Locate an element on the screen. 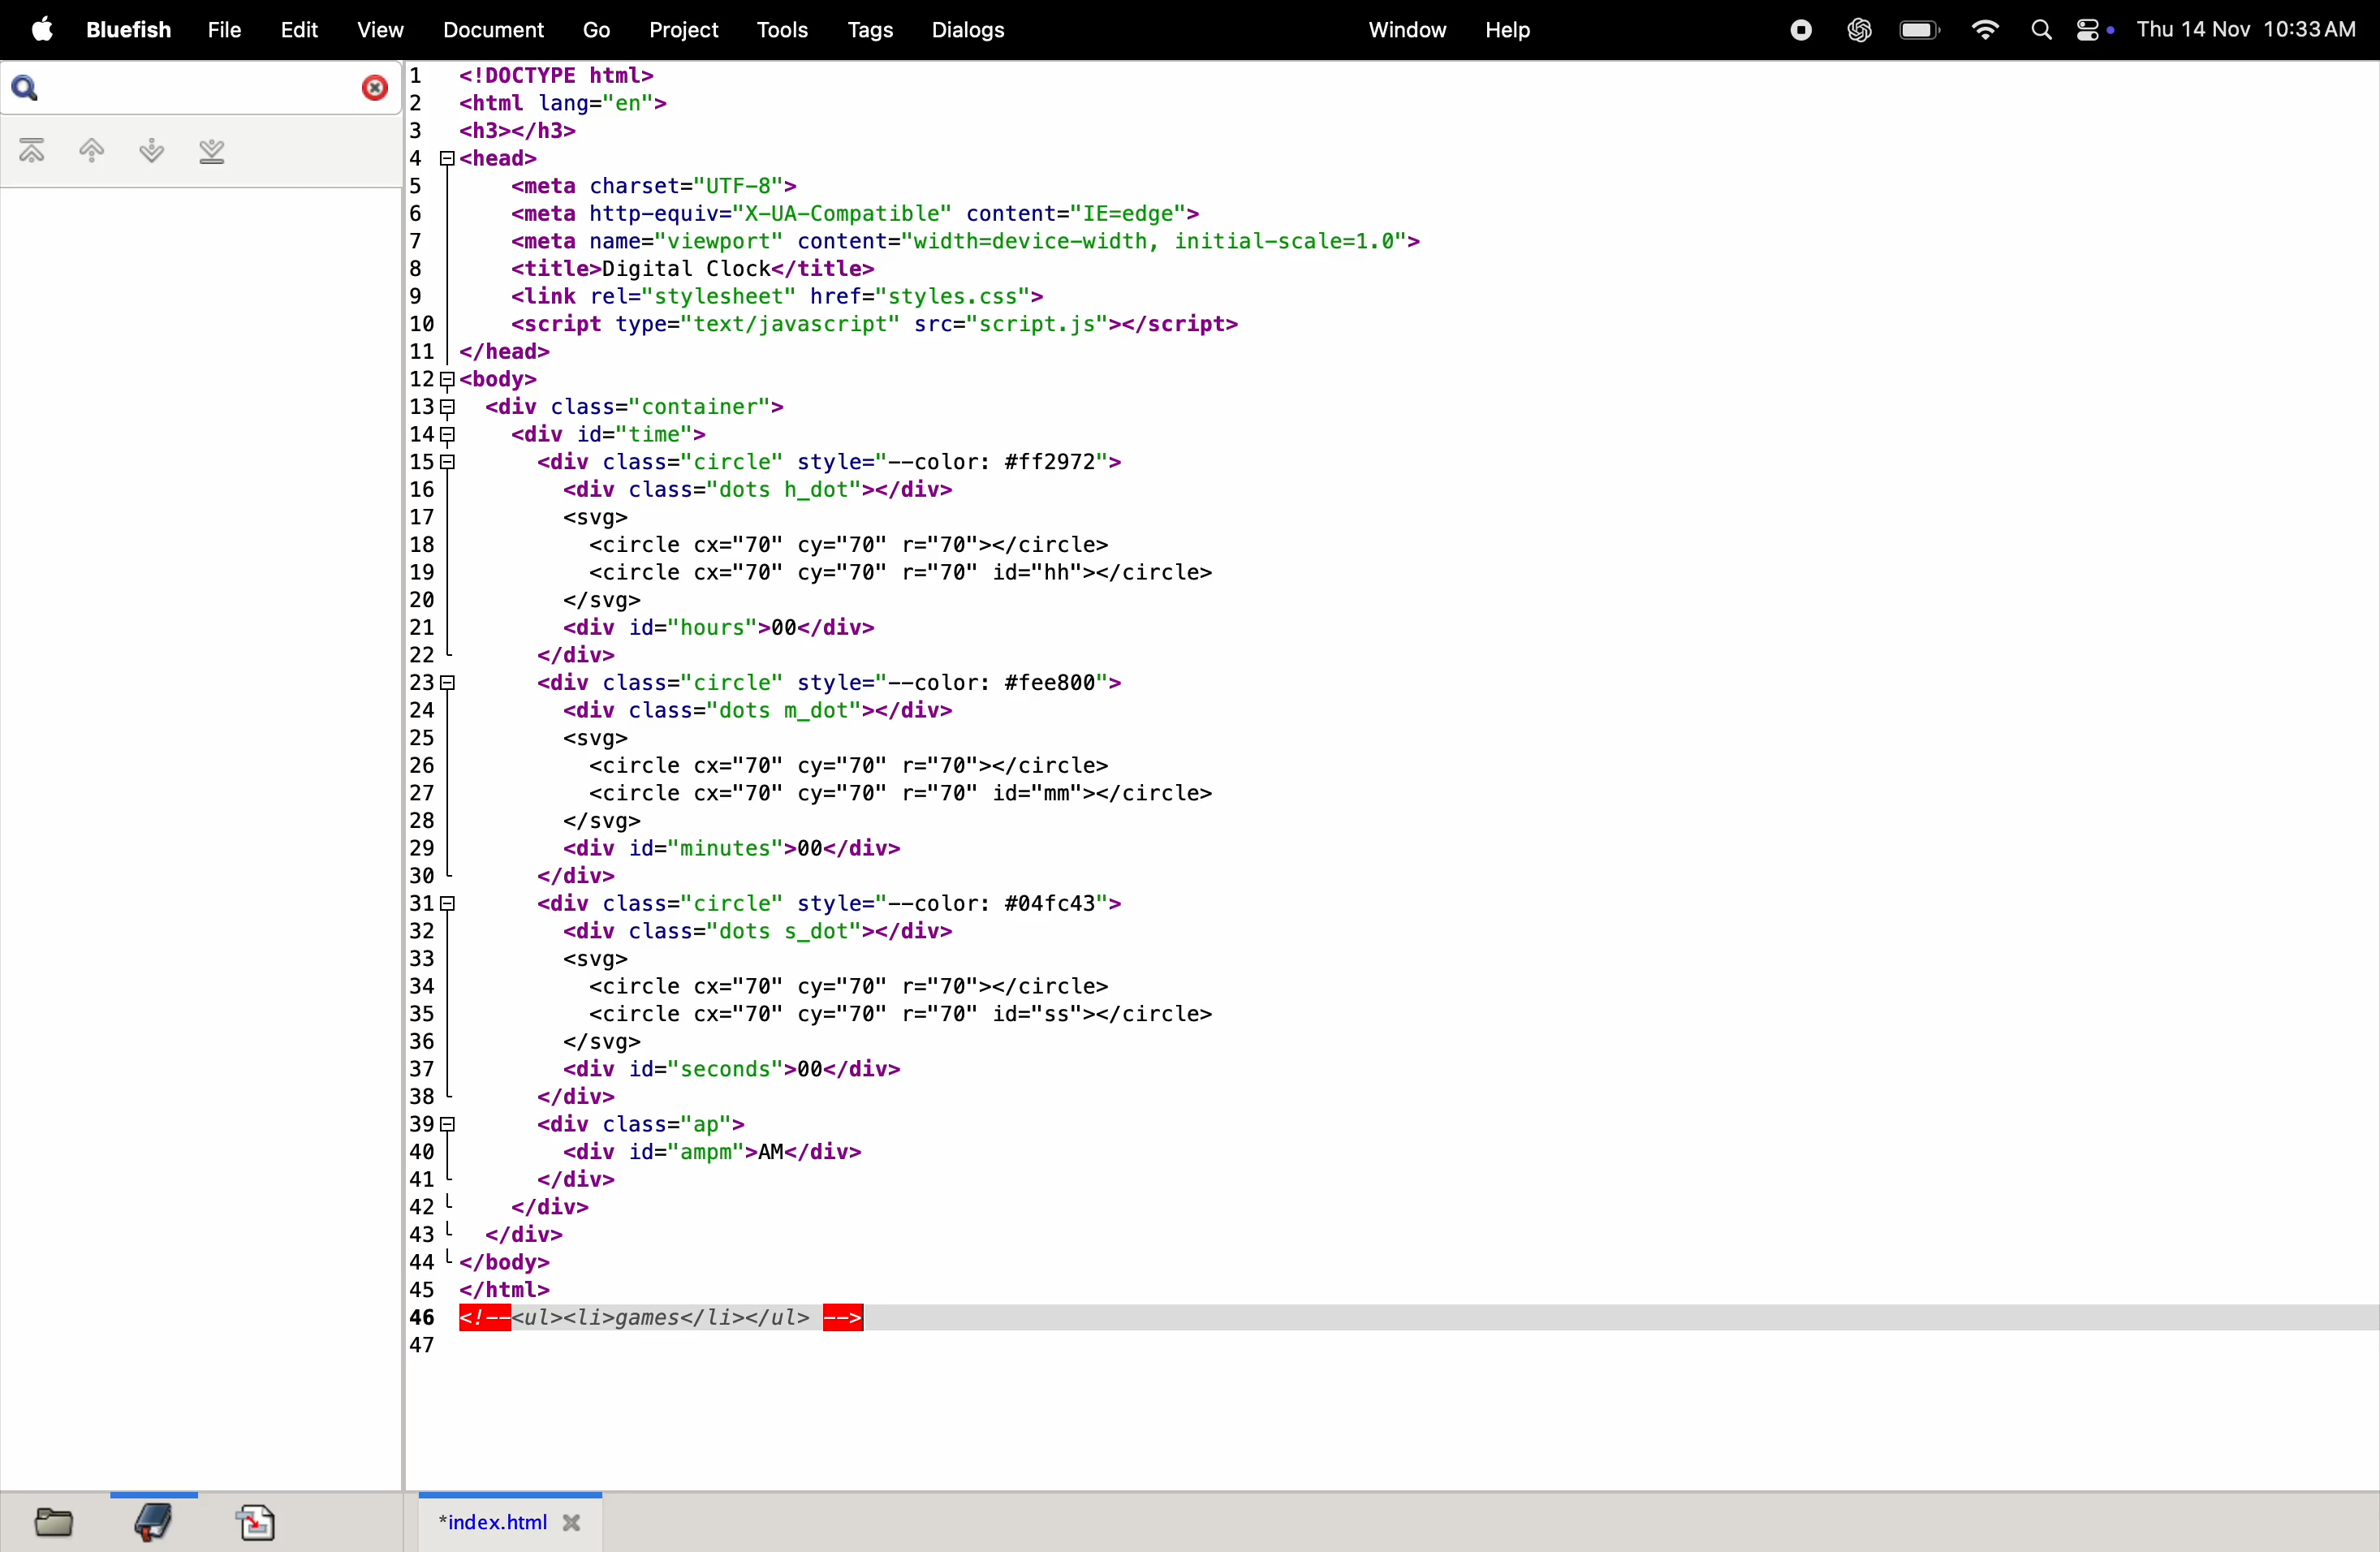  bluefish is located at coordinates (124, 28).